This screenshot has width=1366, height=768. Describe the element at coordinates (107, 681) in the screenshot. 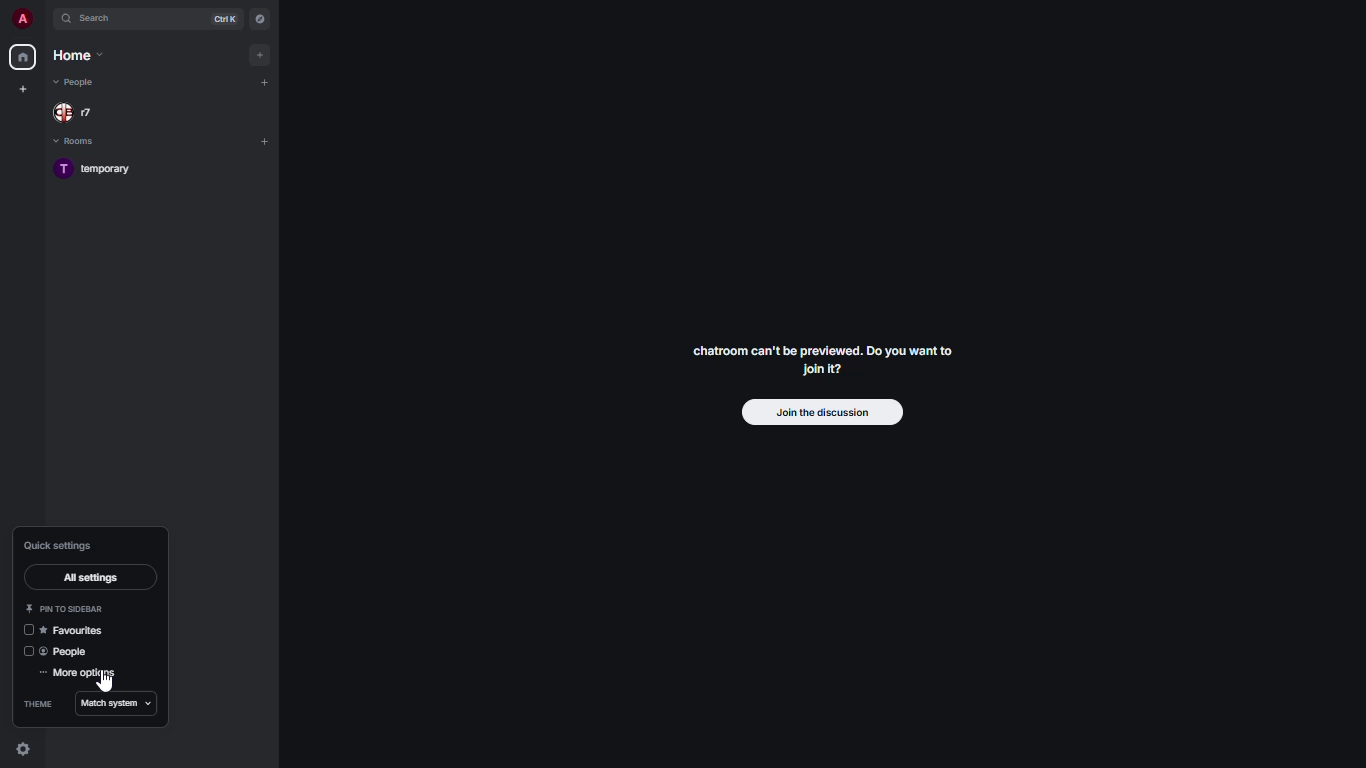

I see `cursor` at that location.